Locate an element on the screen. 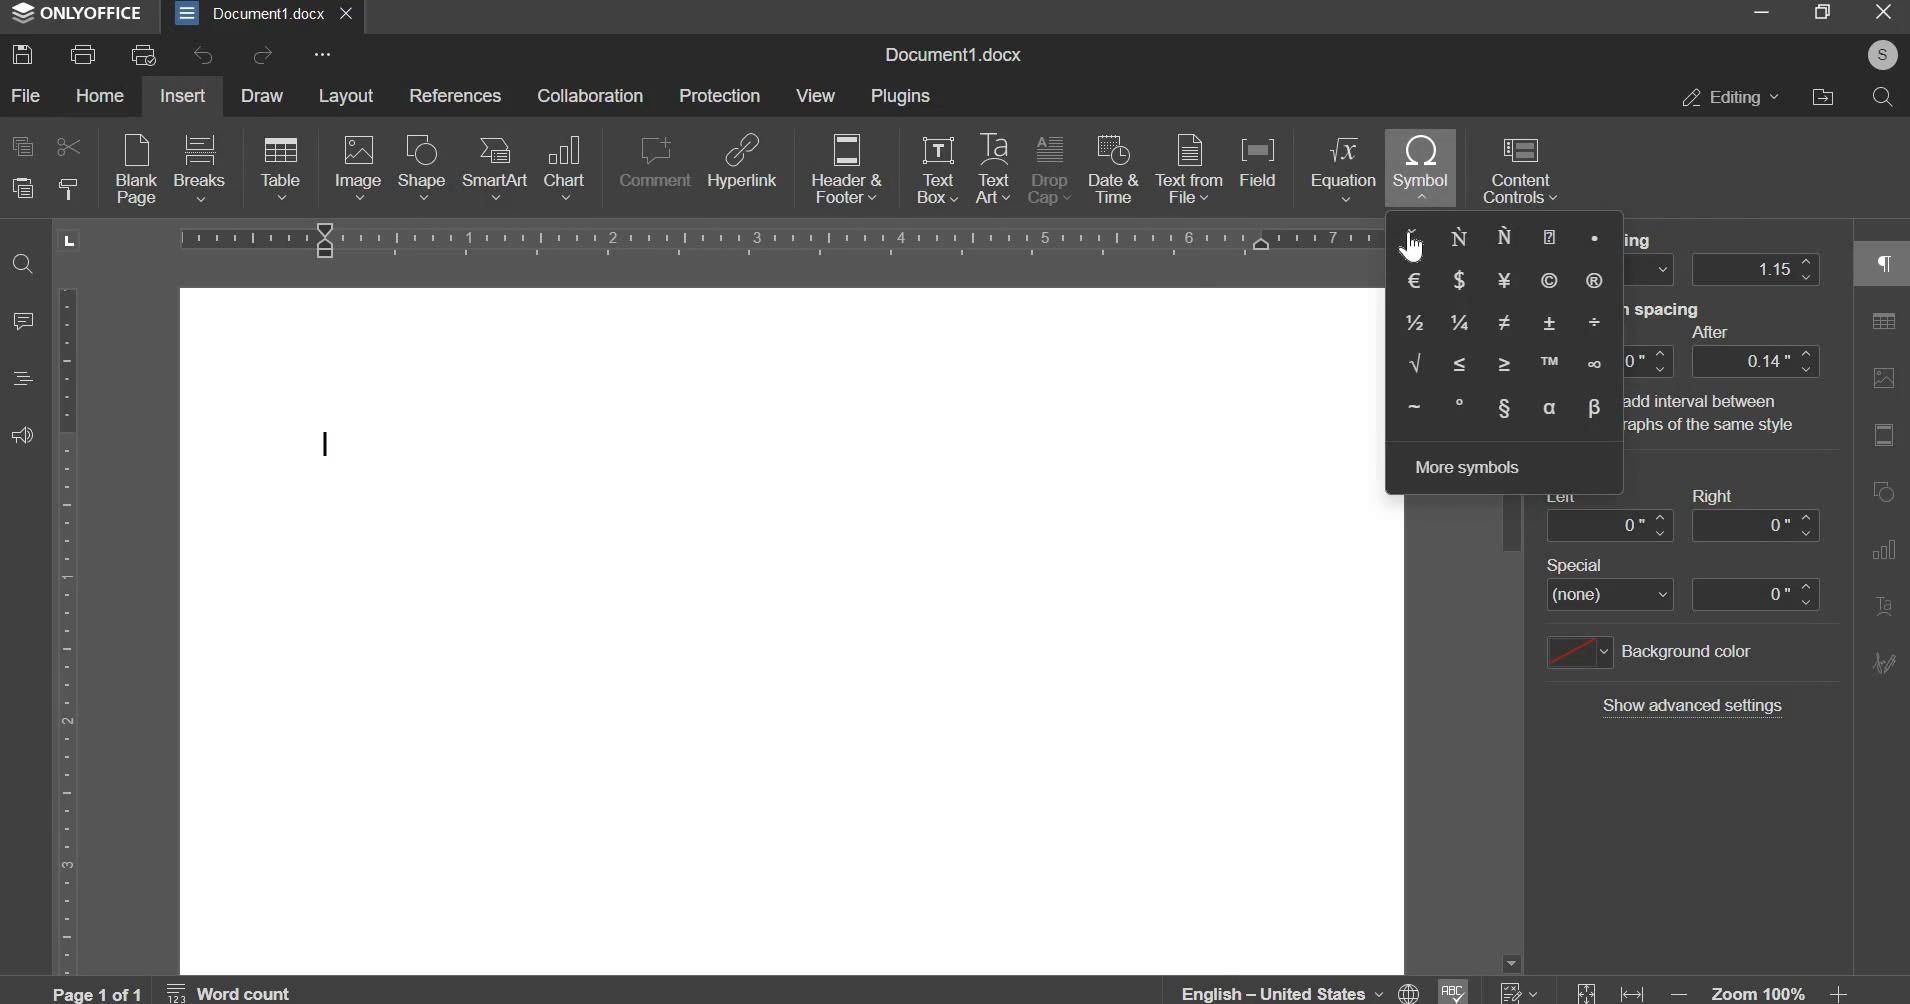 The width and height of the screenshot is (1910, 1004). equation is located at coordinates (1341, 168).